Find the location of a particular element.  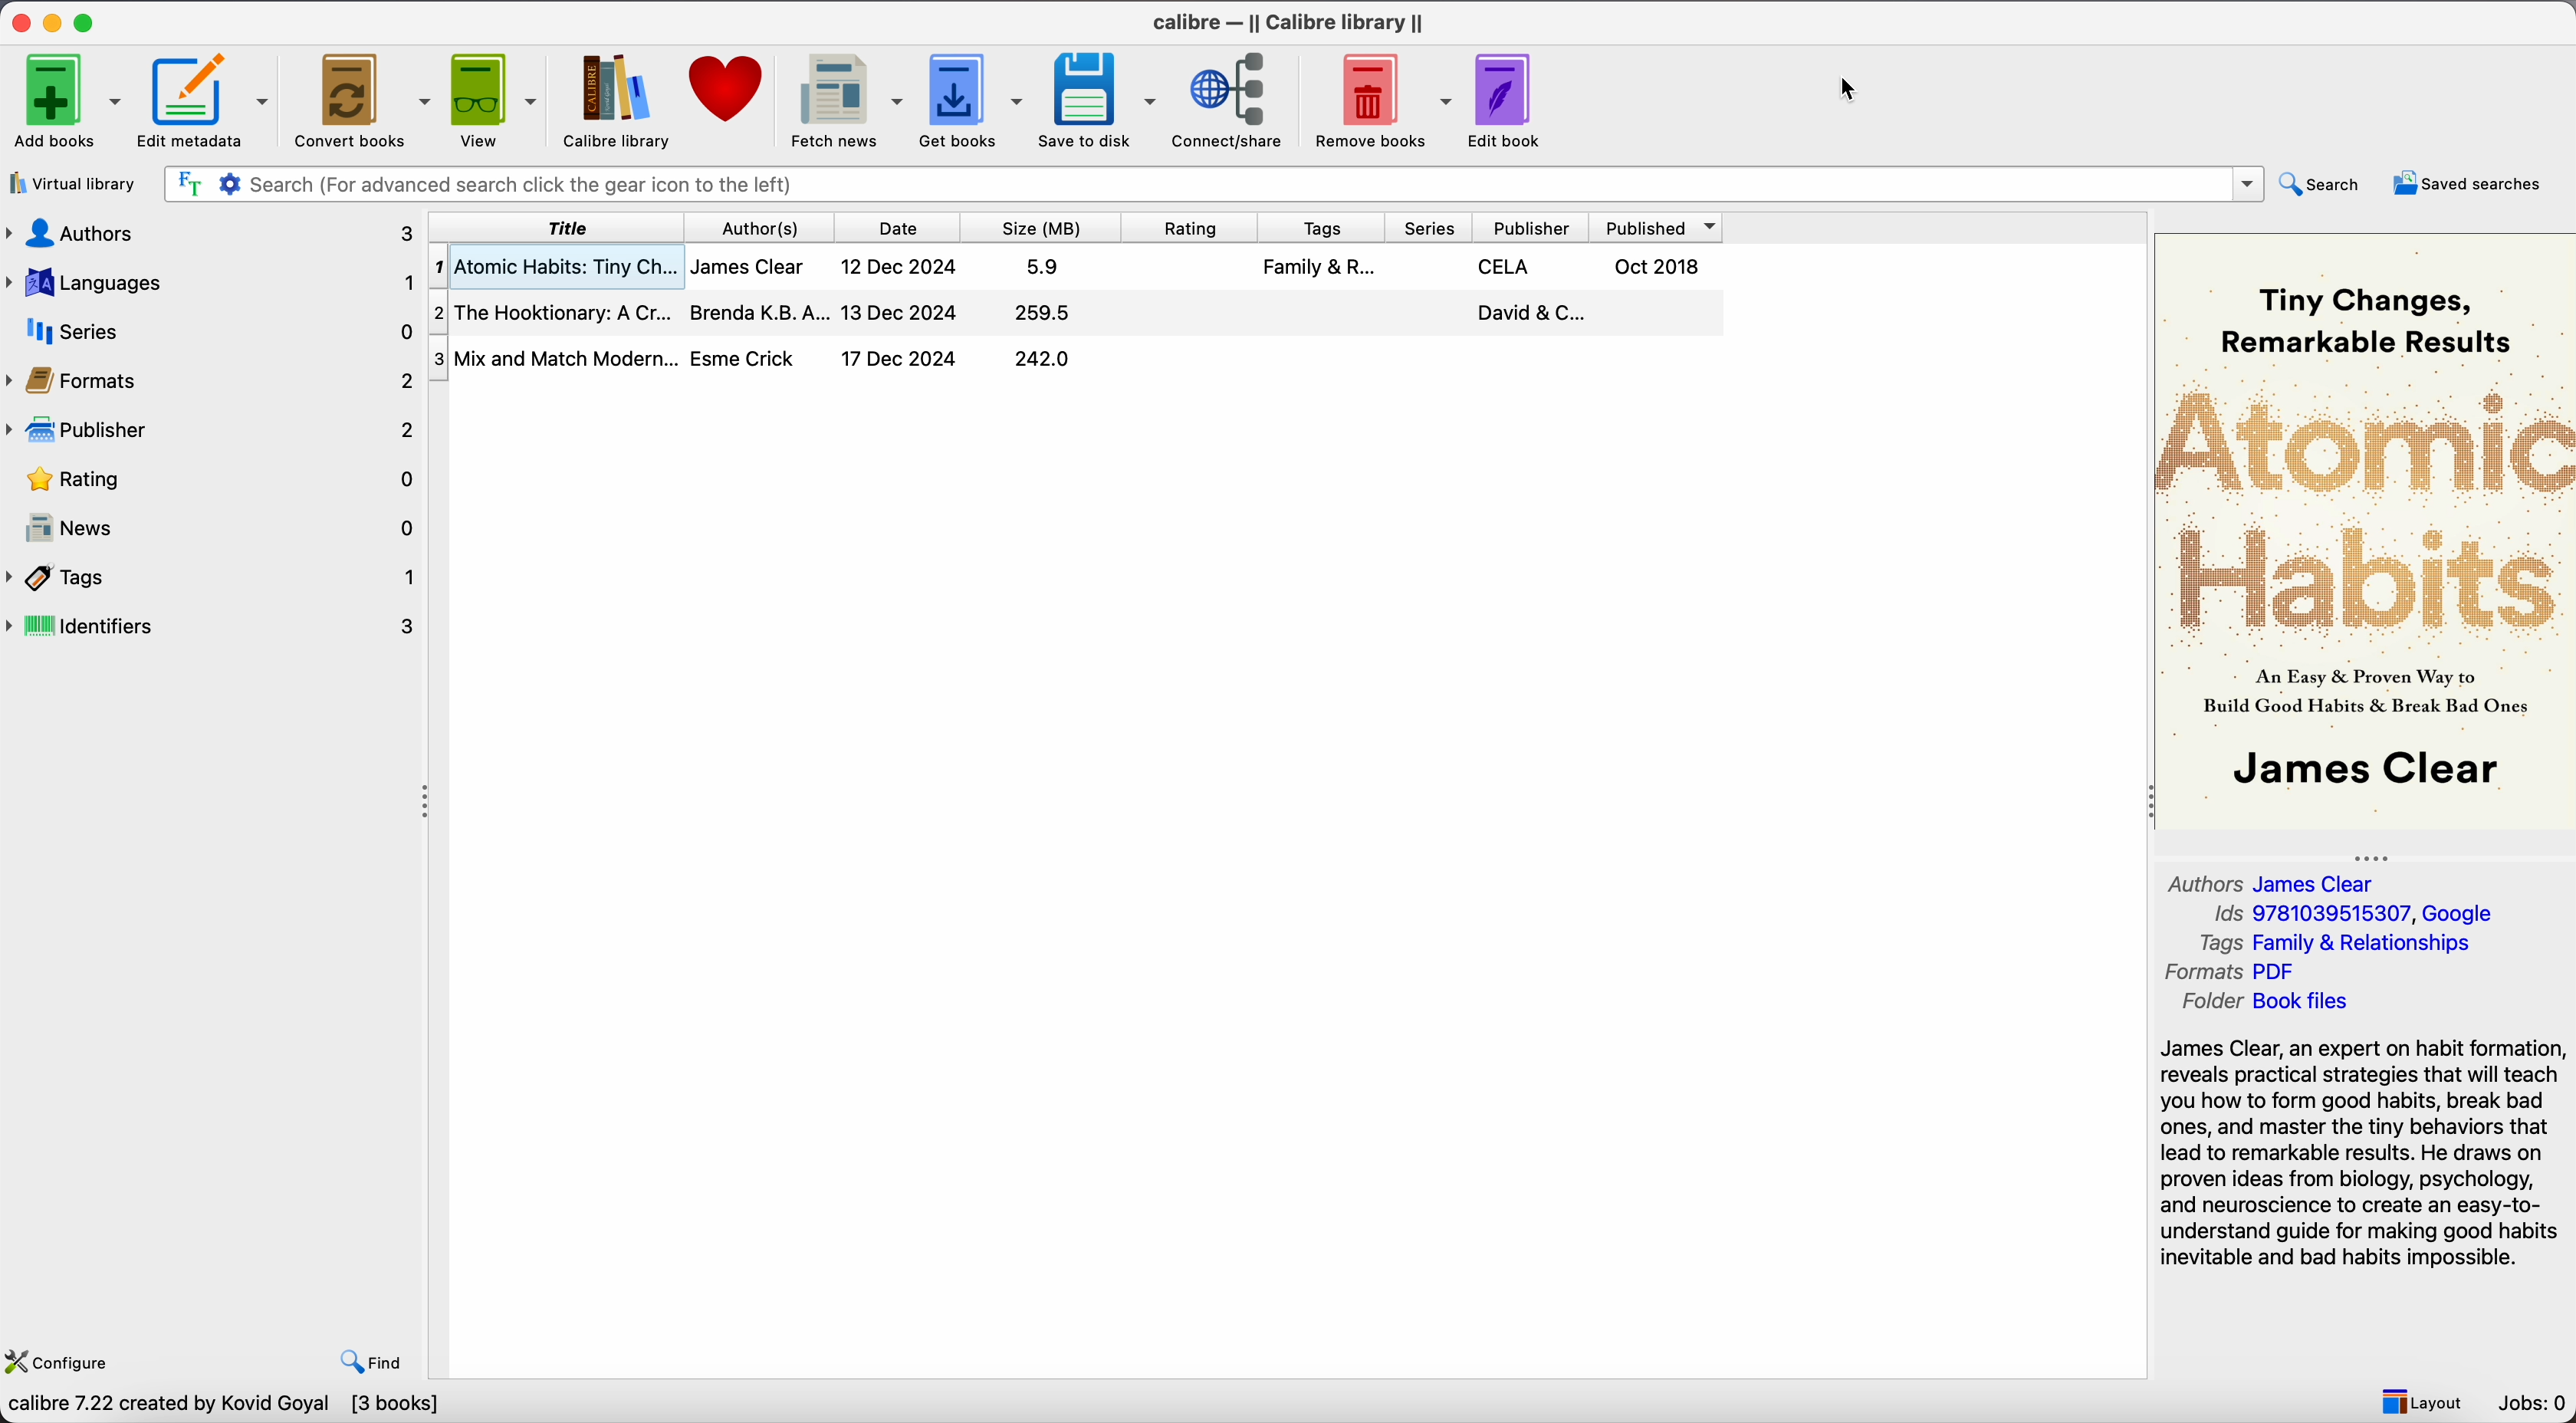

Mix and Match Modern...  is located at coordinates (554, 360).